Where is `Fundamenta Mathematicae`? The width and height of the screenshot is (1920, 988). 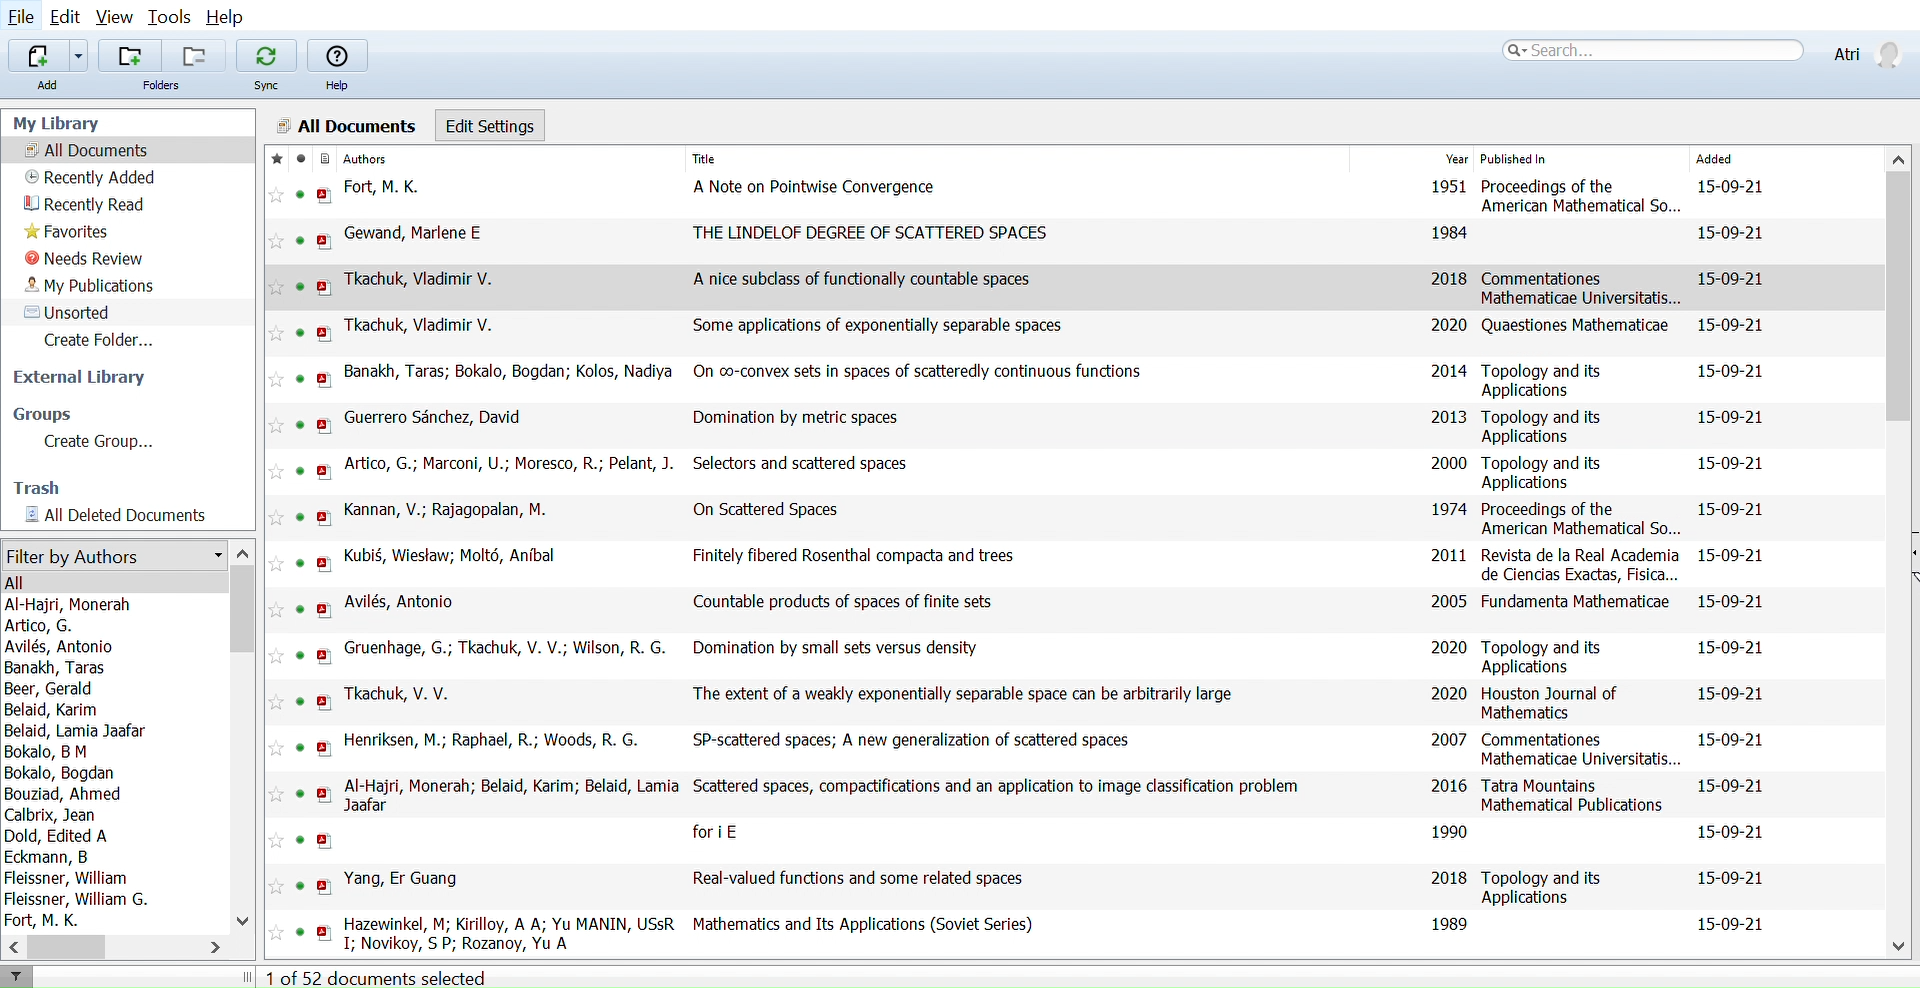 Fundamenta Mathematicae is located at coordinates (1575, 600).